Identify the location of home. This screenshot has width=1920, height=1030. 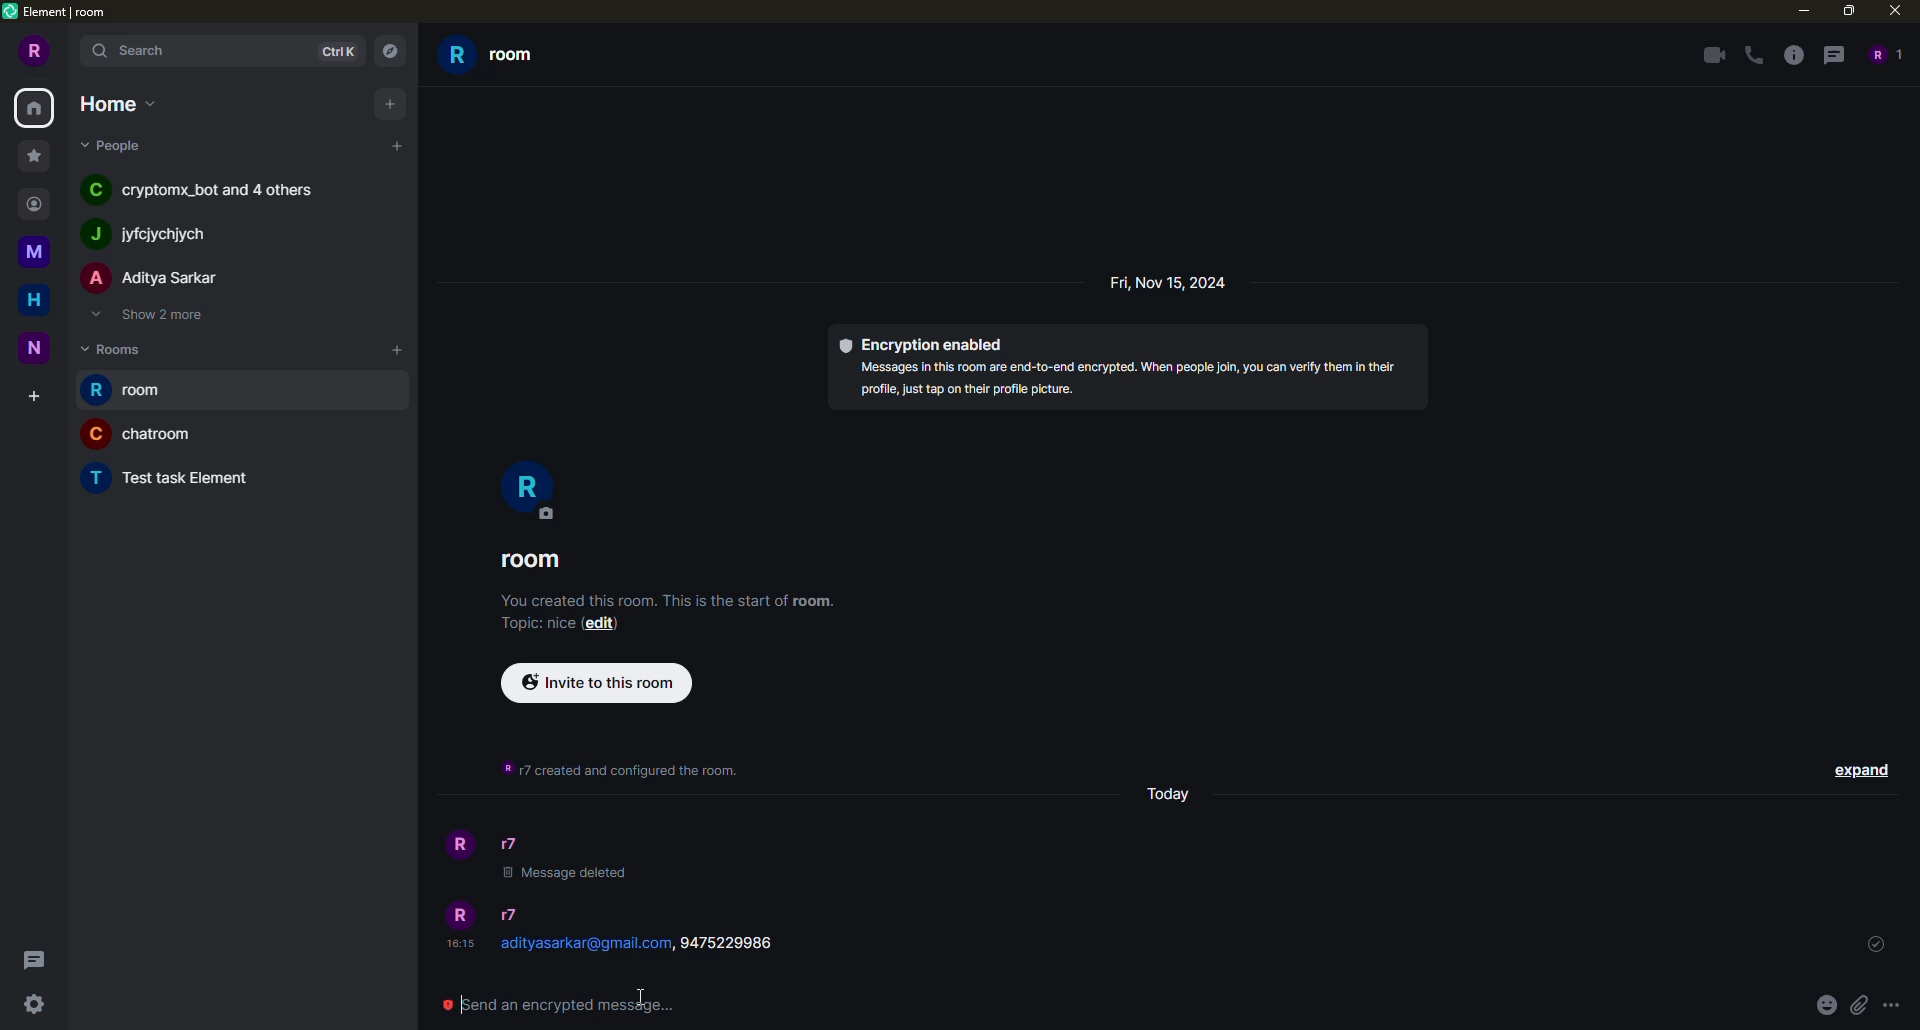
(30, 299).